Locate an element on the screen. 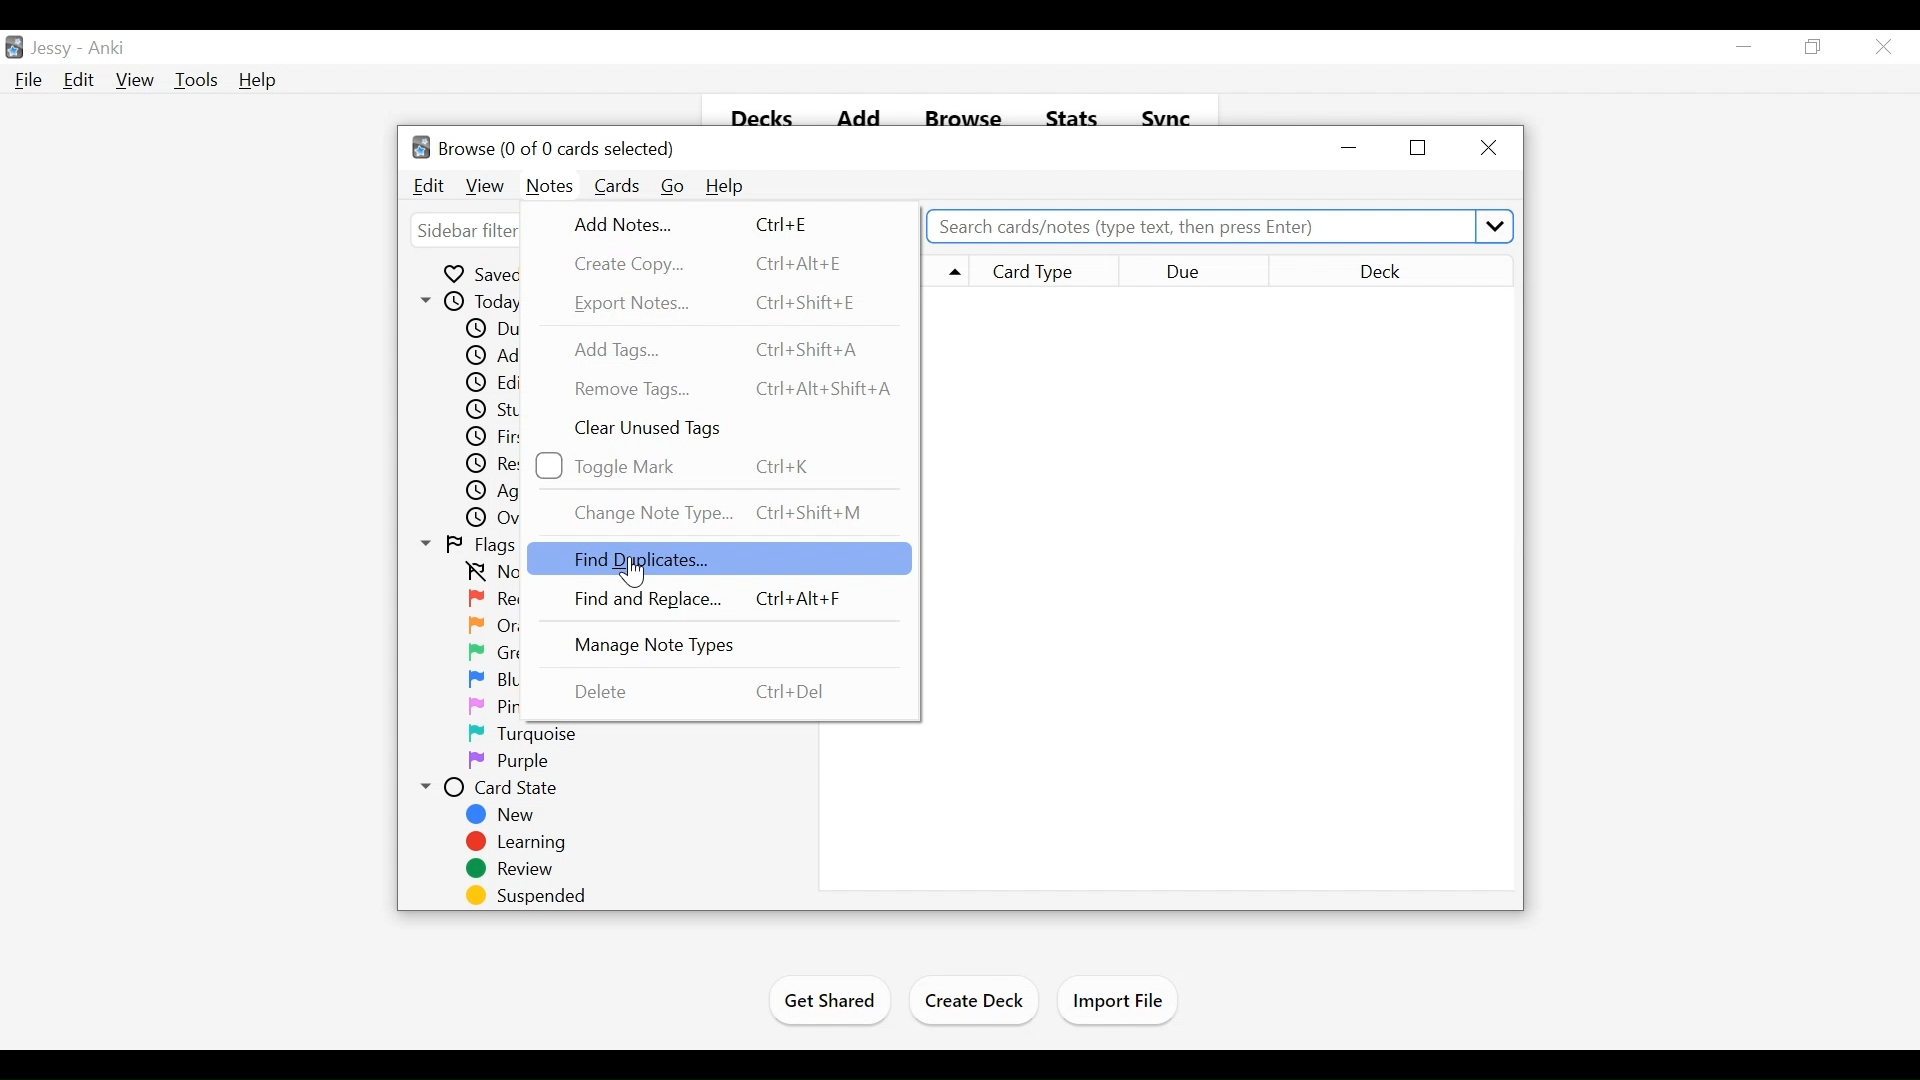  Blue is located at coordinates (501, 680).